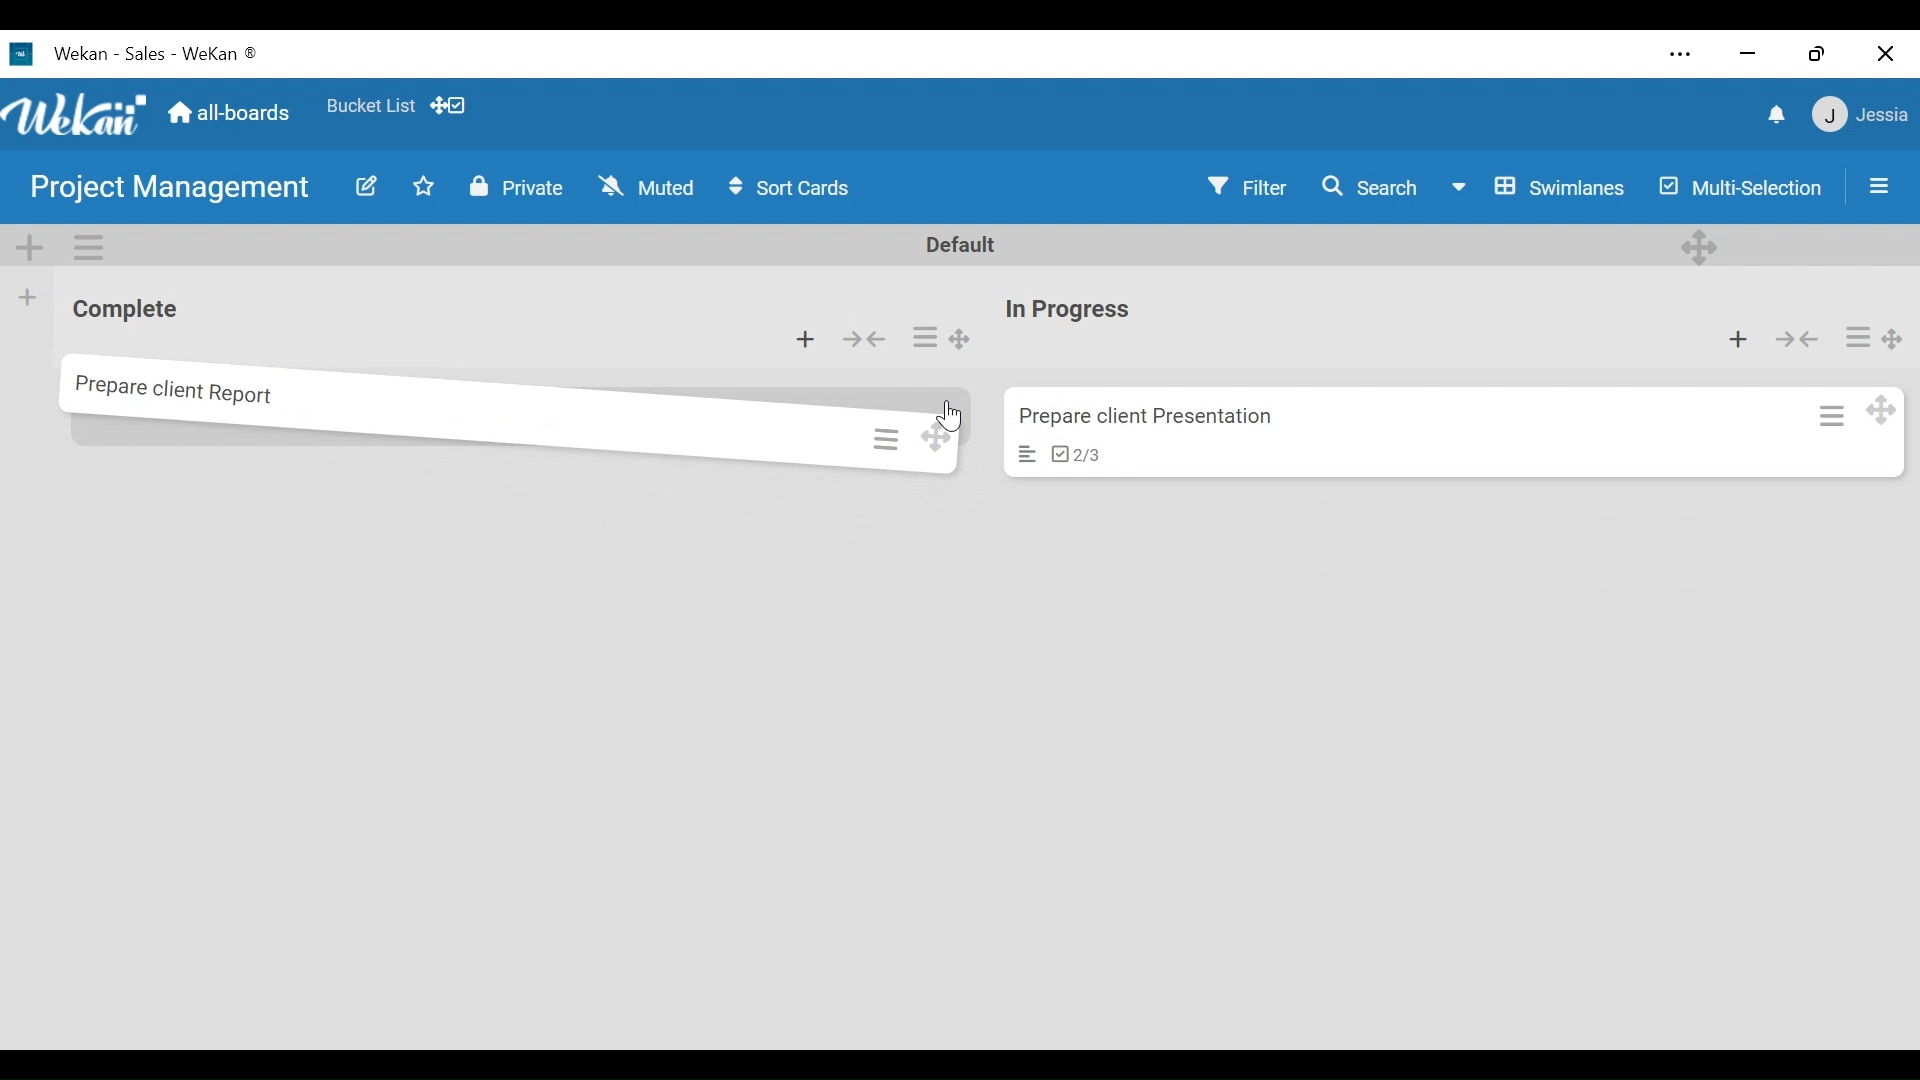  What do you see at coordinates (1070, 311) in the screenshot?
I see `List name` at bounding box center [1070, 311].